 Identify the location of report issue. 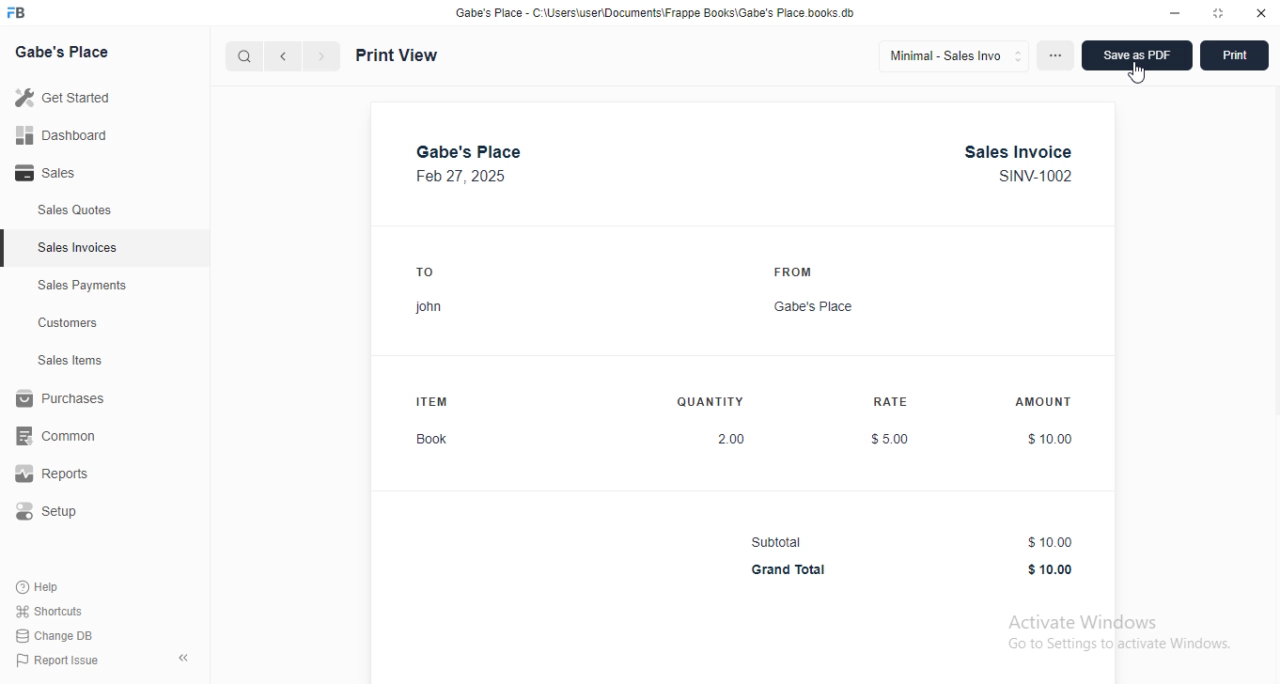
(57, 660).